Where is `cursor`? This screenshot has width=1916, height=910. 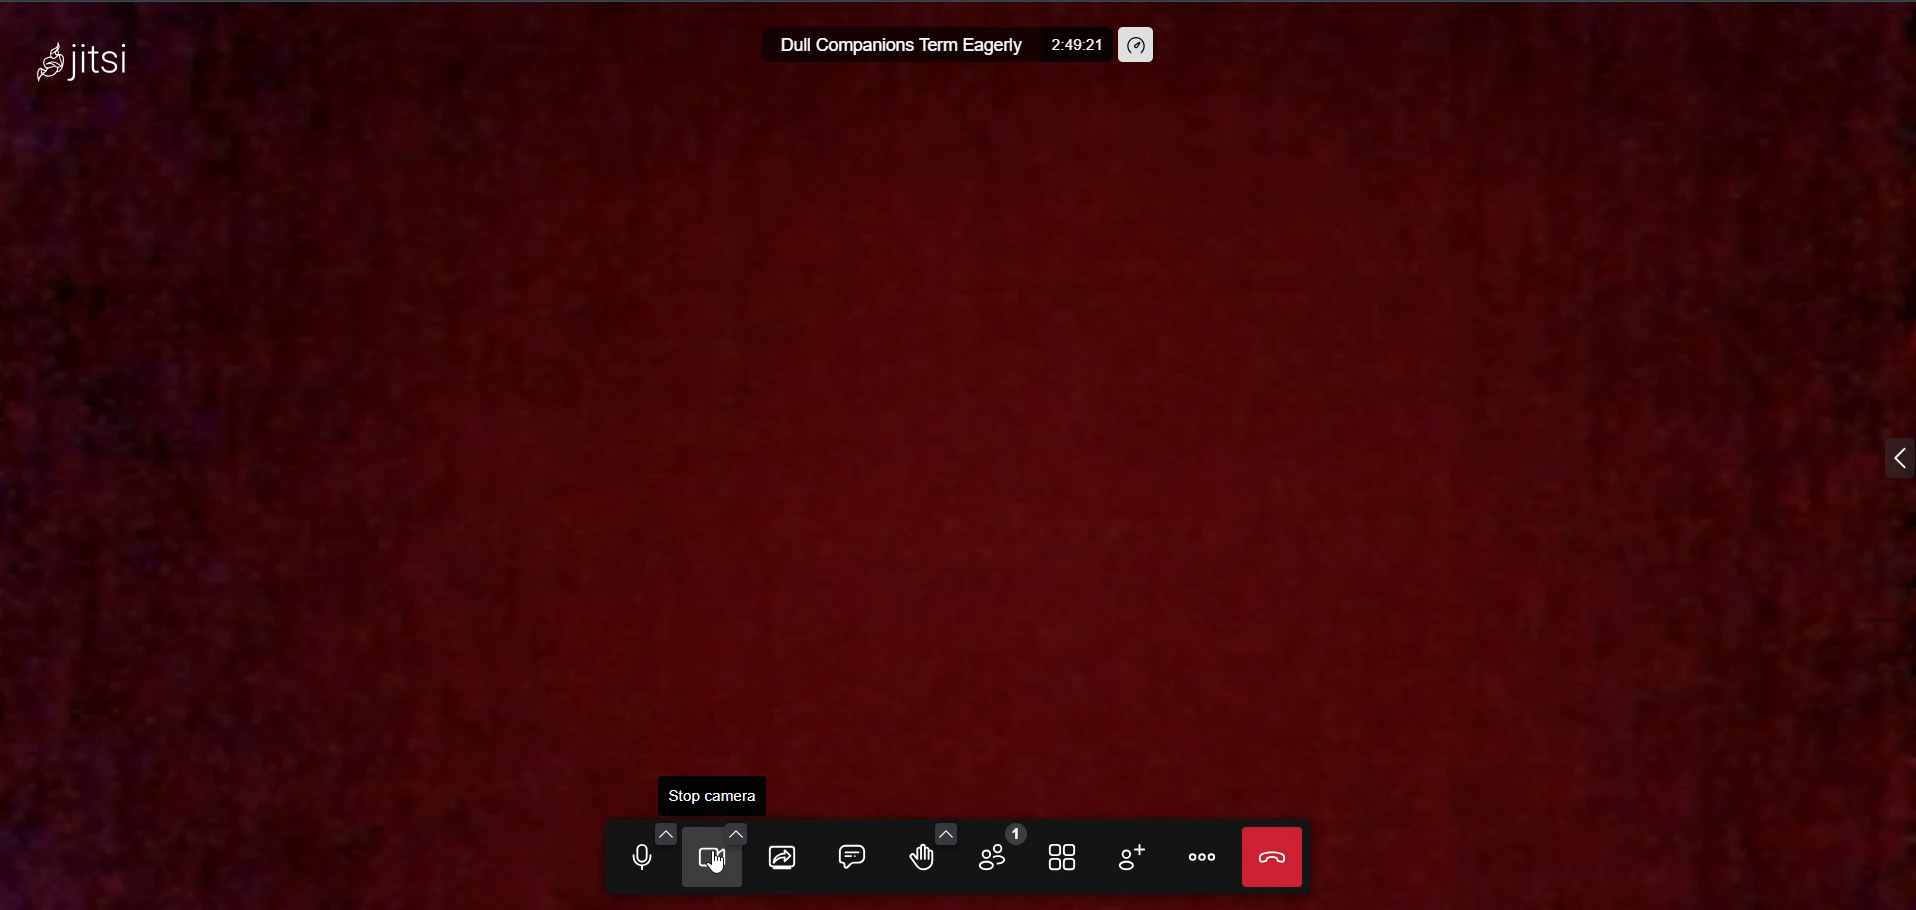 cursor is located at coordinates (711, 871).